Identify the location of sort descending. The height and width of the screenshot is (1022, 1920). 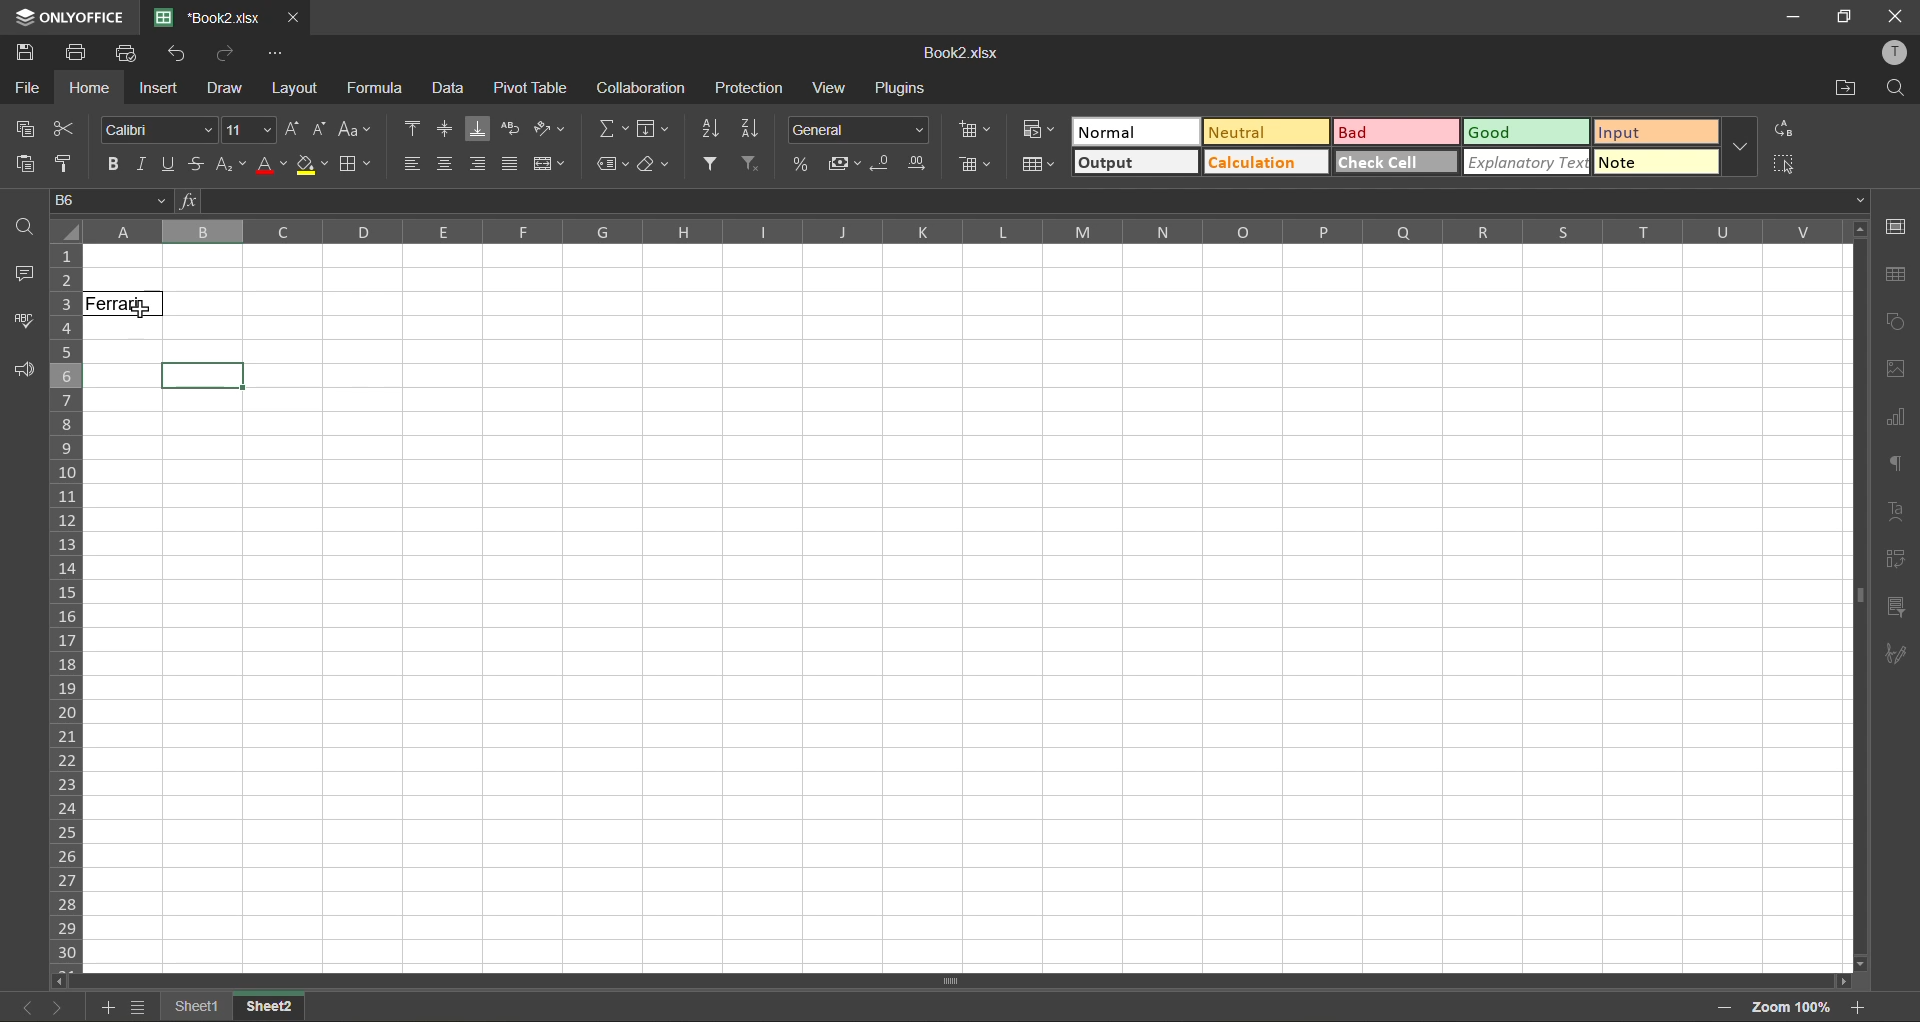
(755, 130).